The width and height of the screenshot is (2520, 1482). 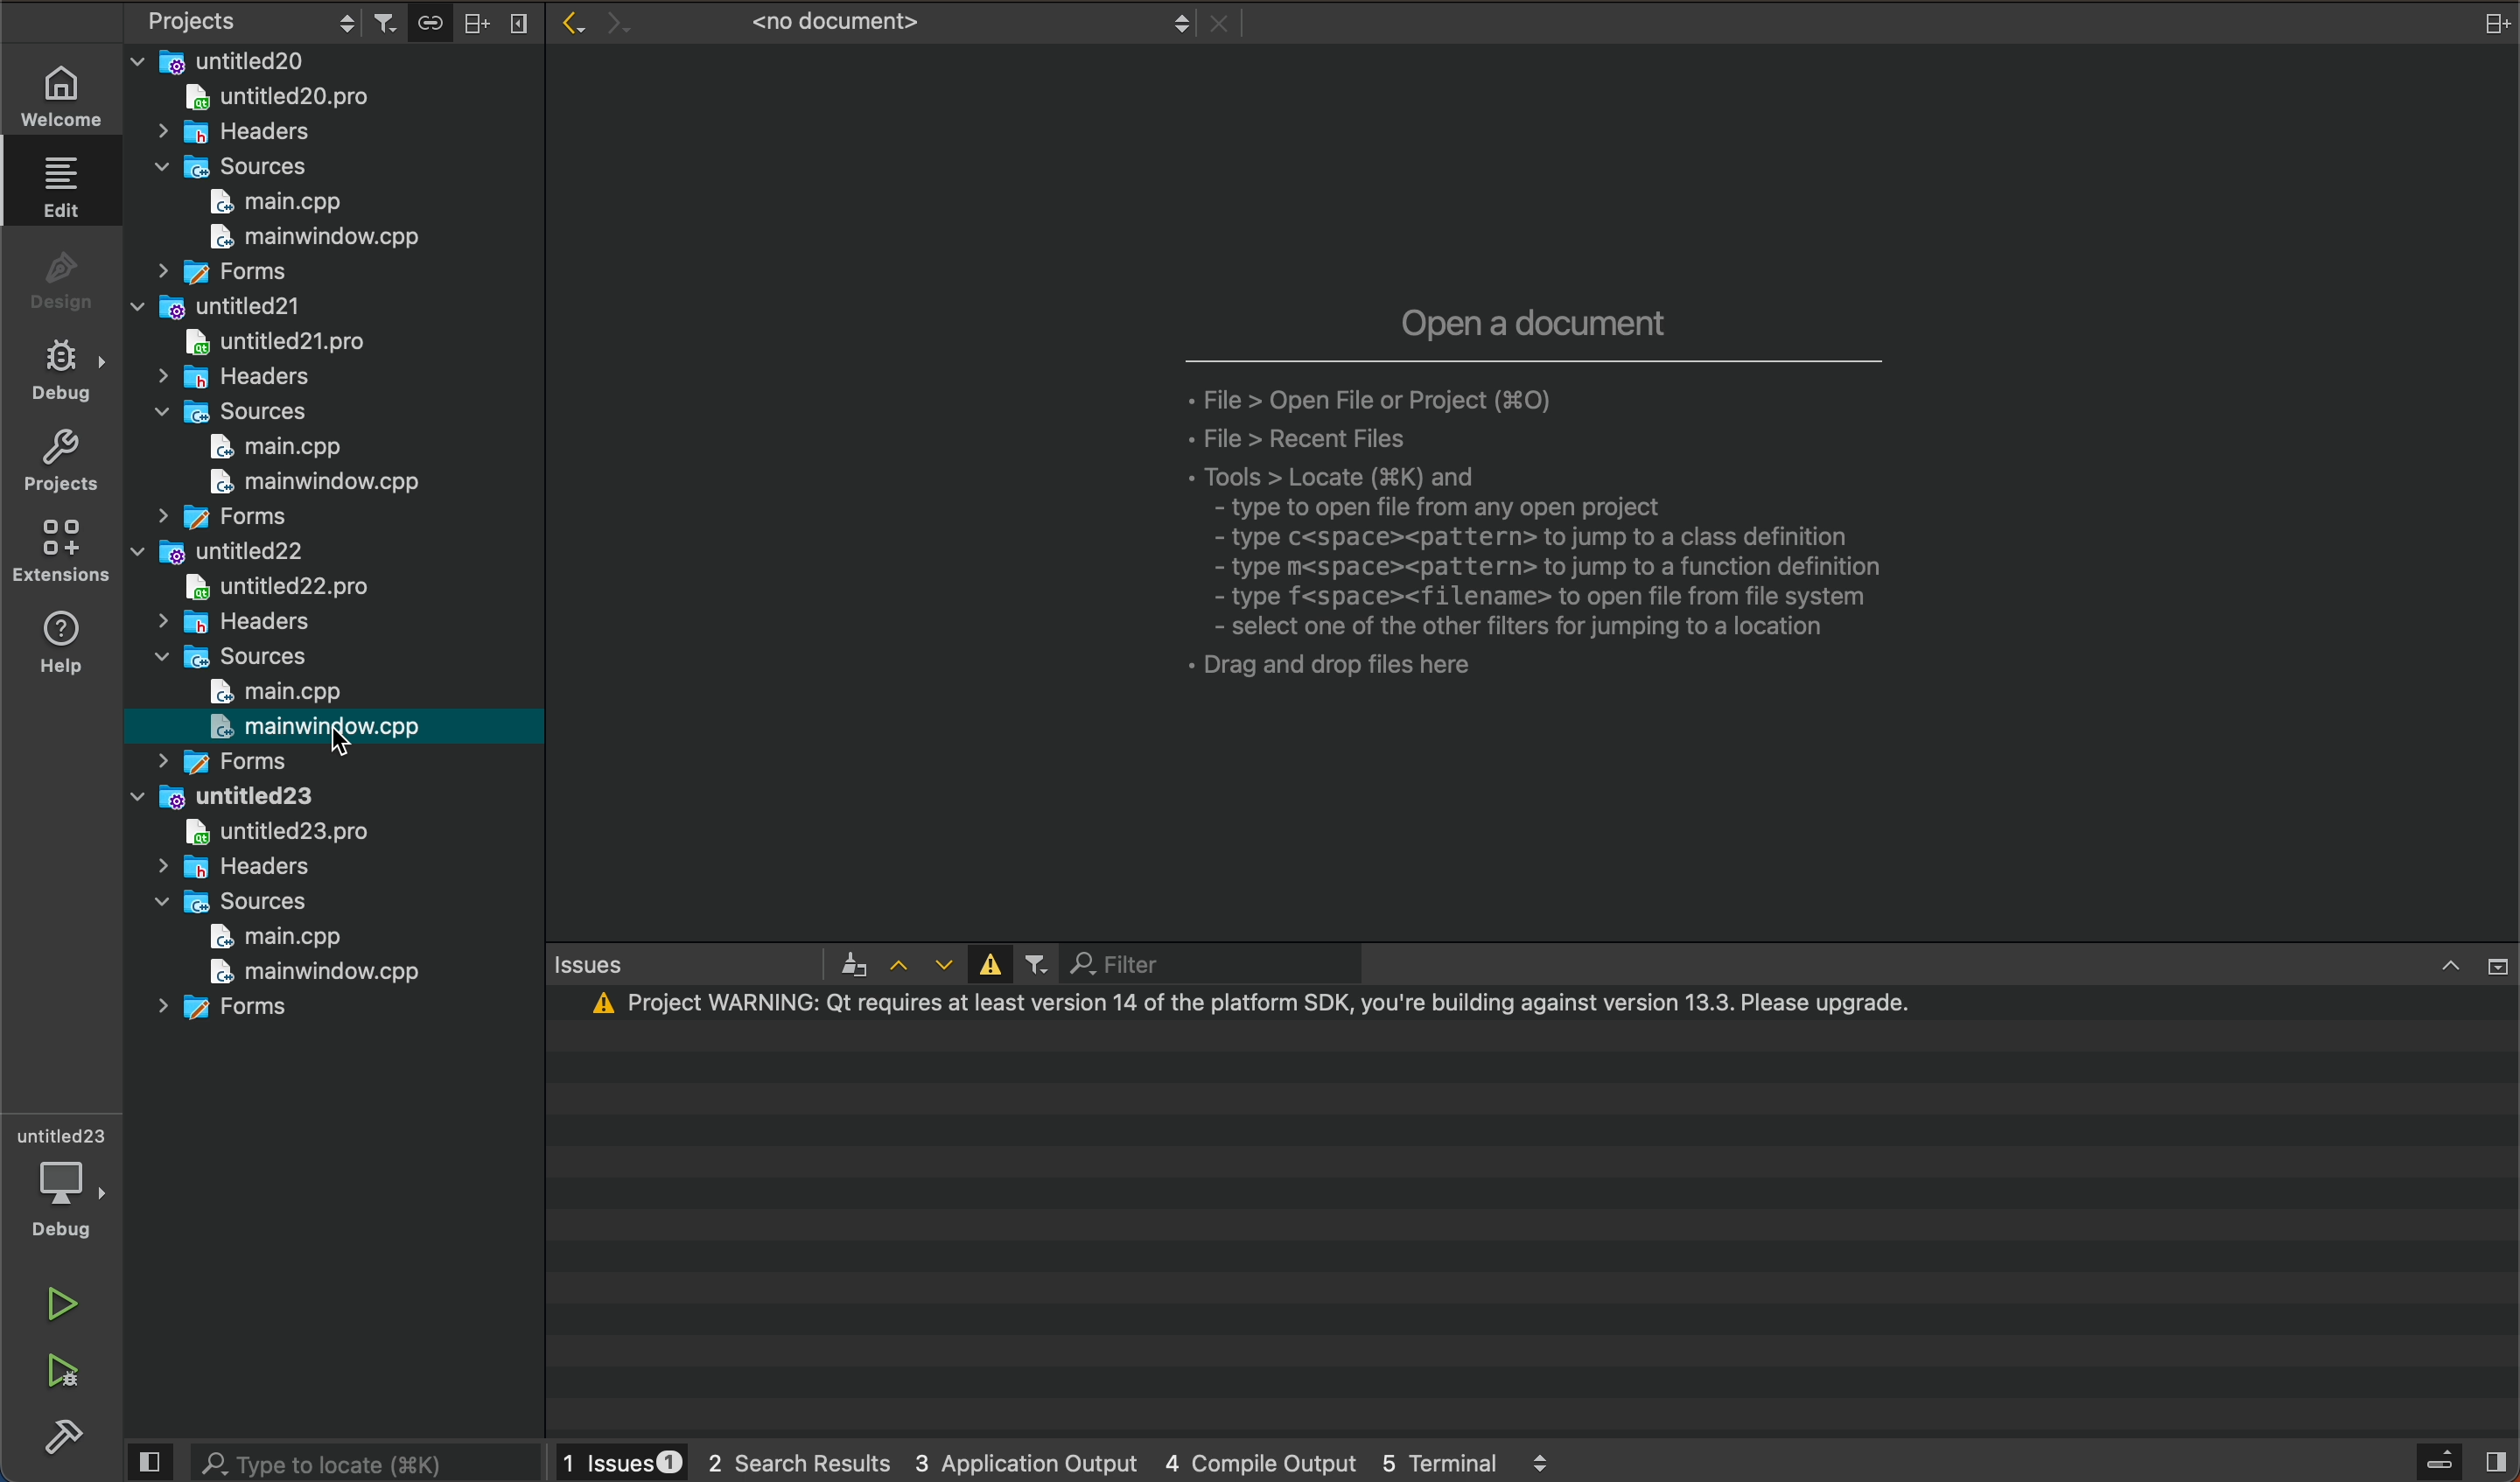 I want to click on main.cpp, so click(x=270, y=691).